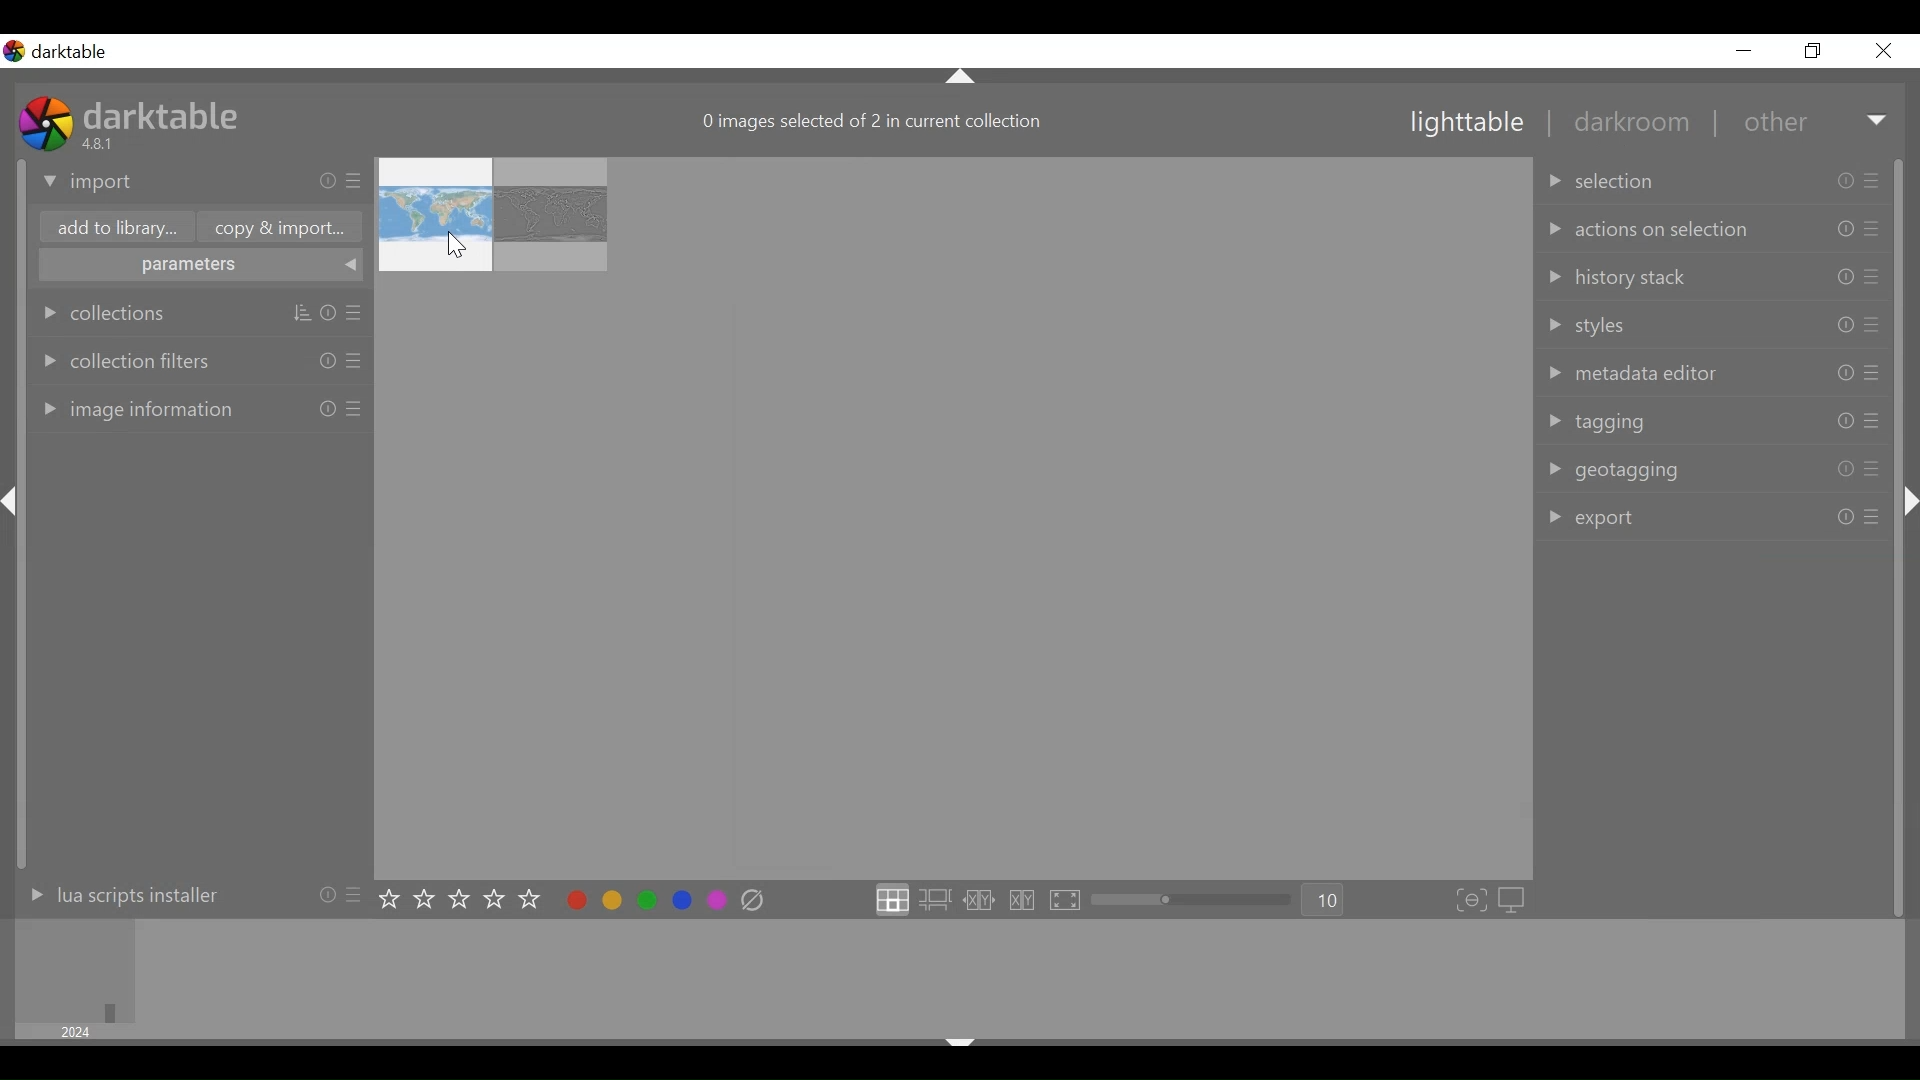 The image size is (1920, 1080). What do you see at coordinates (202, 312) in the screenshot?
I see `collections` at bounding box center [202, 312].